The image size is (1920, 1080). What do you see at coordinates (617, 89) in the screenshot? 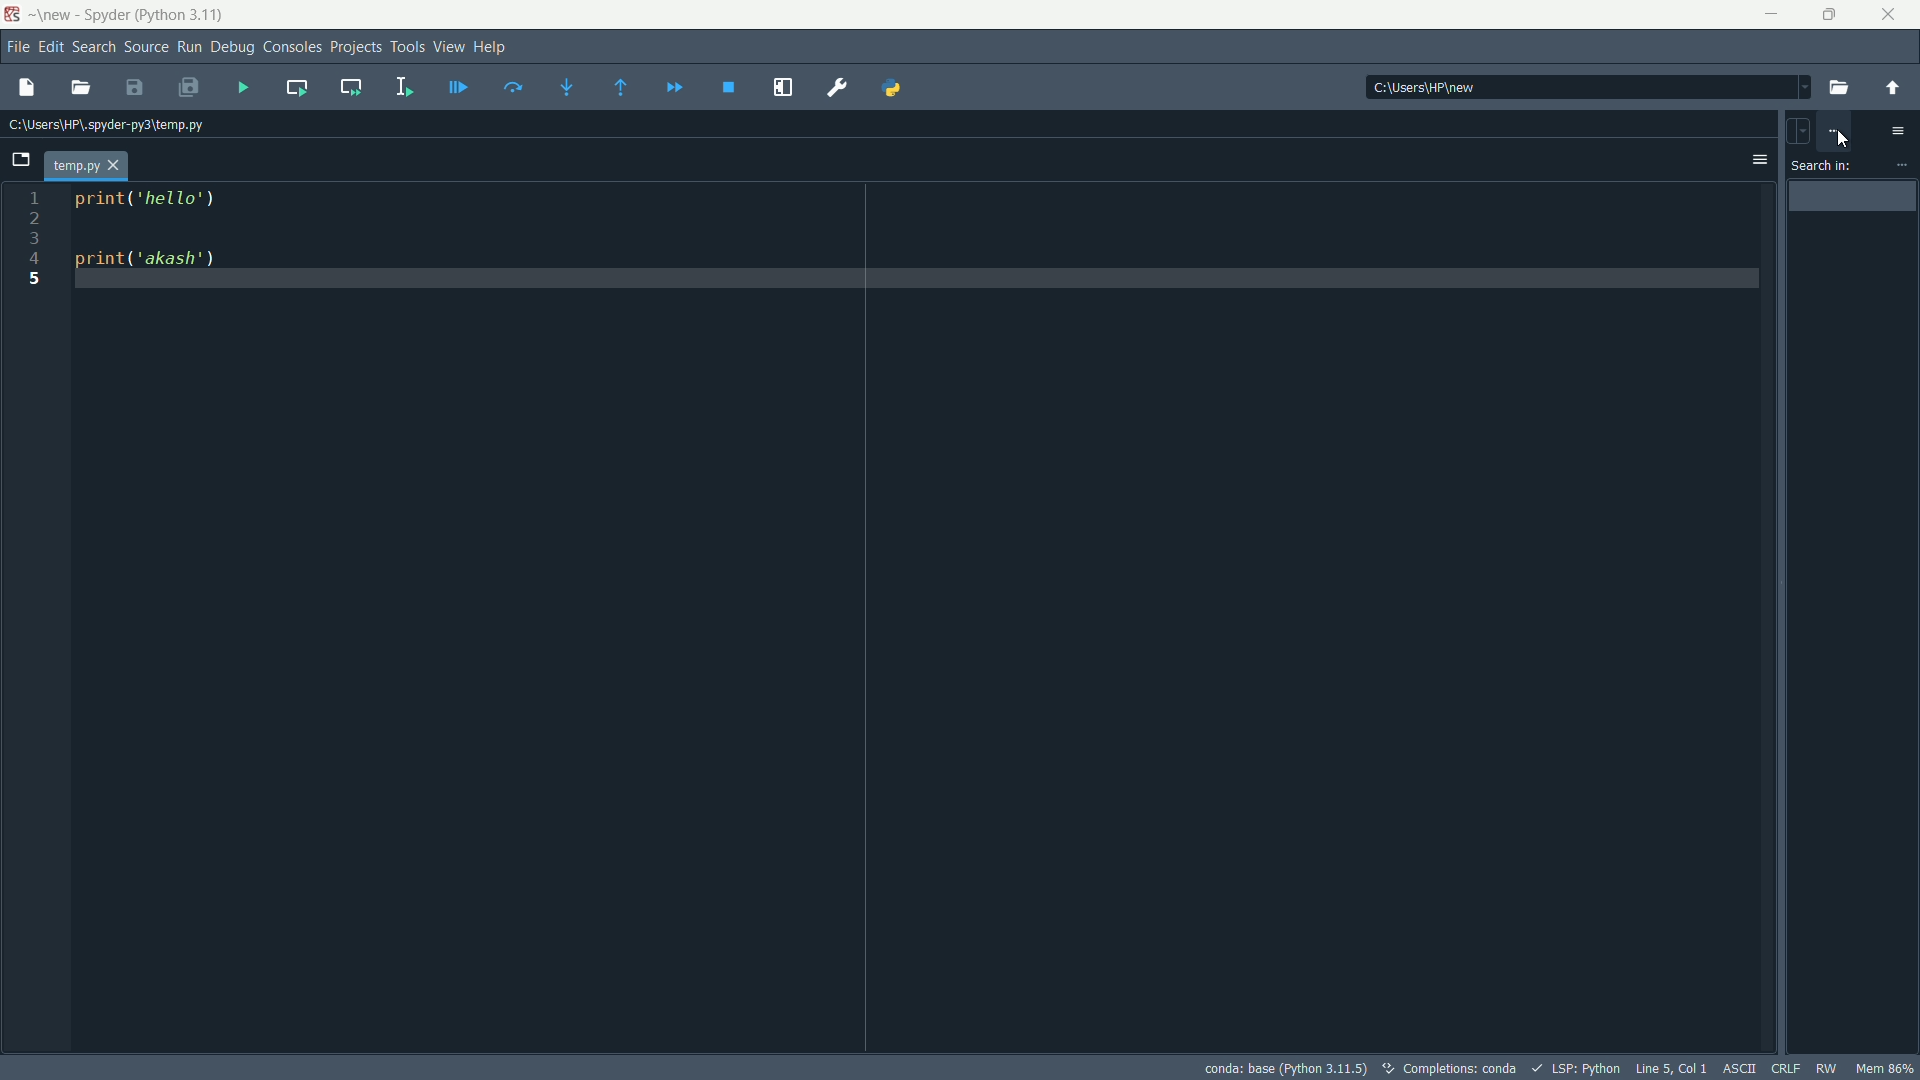
I see `Run until current function` at bounding box center [617, 89].